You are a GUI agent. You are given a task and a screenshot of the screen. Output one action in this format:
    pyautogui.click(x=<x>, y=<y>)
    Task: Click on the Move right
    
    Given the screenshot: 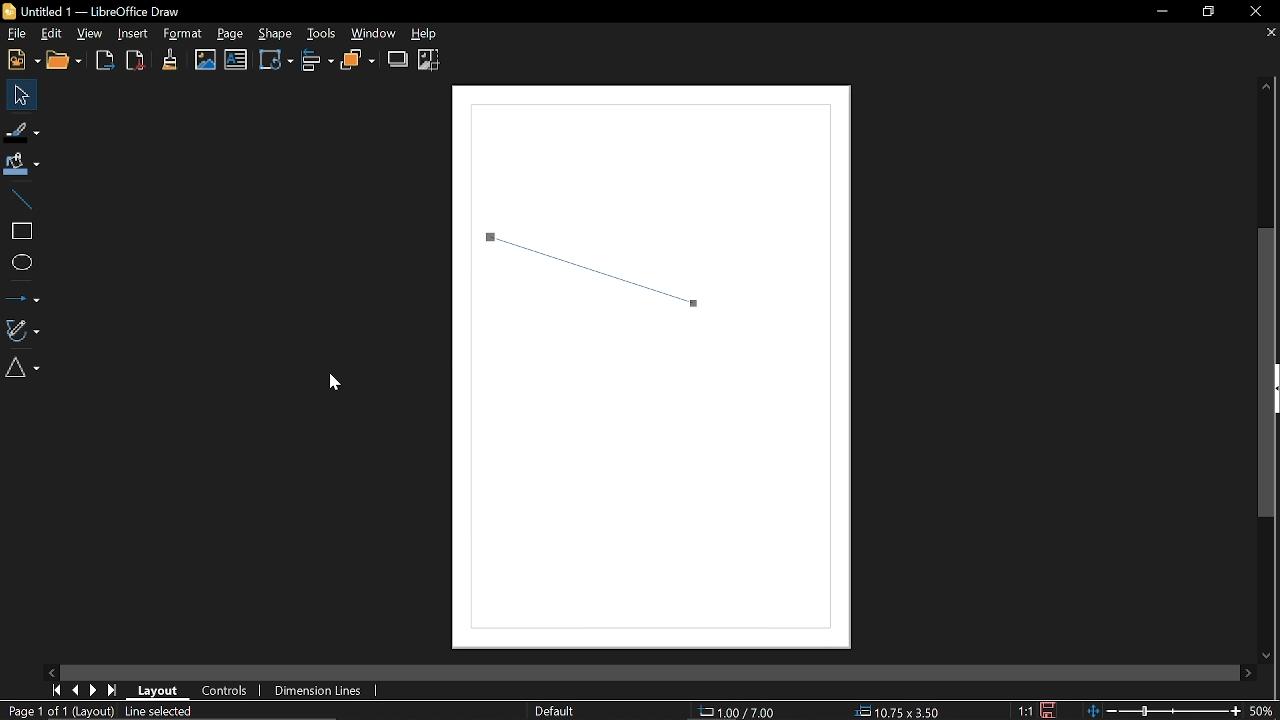 What is the action you would take?
    pyautogui.click(x=1250, y=673)
    